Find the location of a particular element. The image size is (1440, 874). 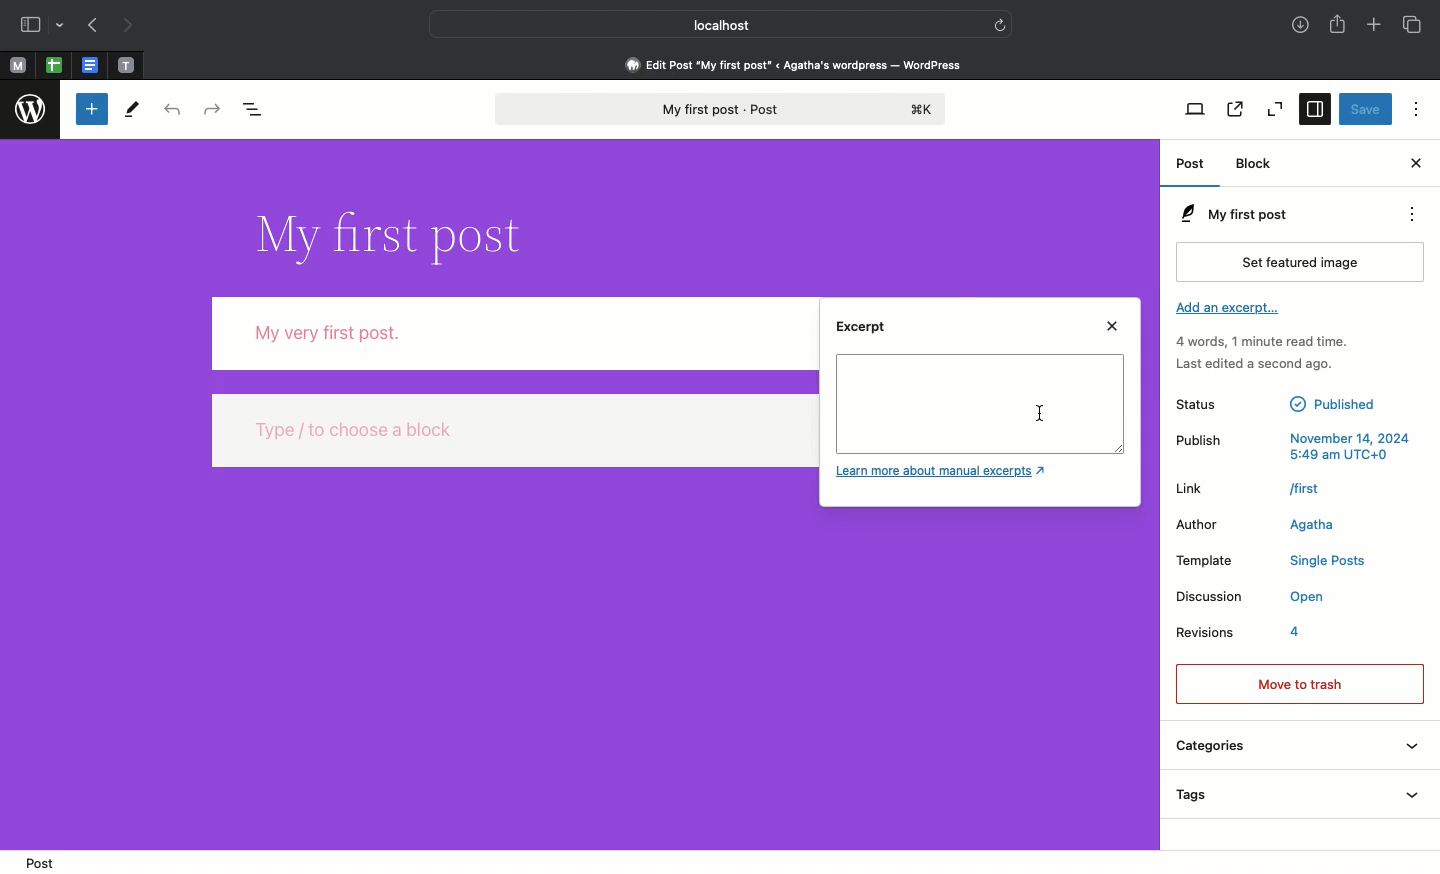

word document tab is located at coordinates (87, 64).